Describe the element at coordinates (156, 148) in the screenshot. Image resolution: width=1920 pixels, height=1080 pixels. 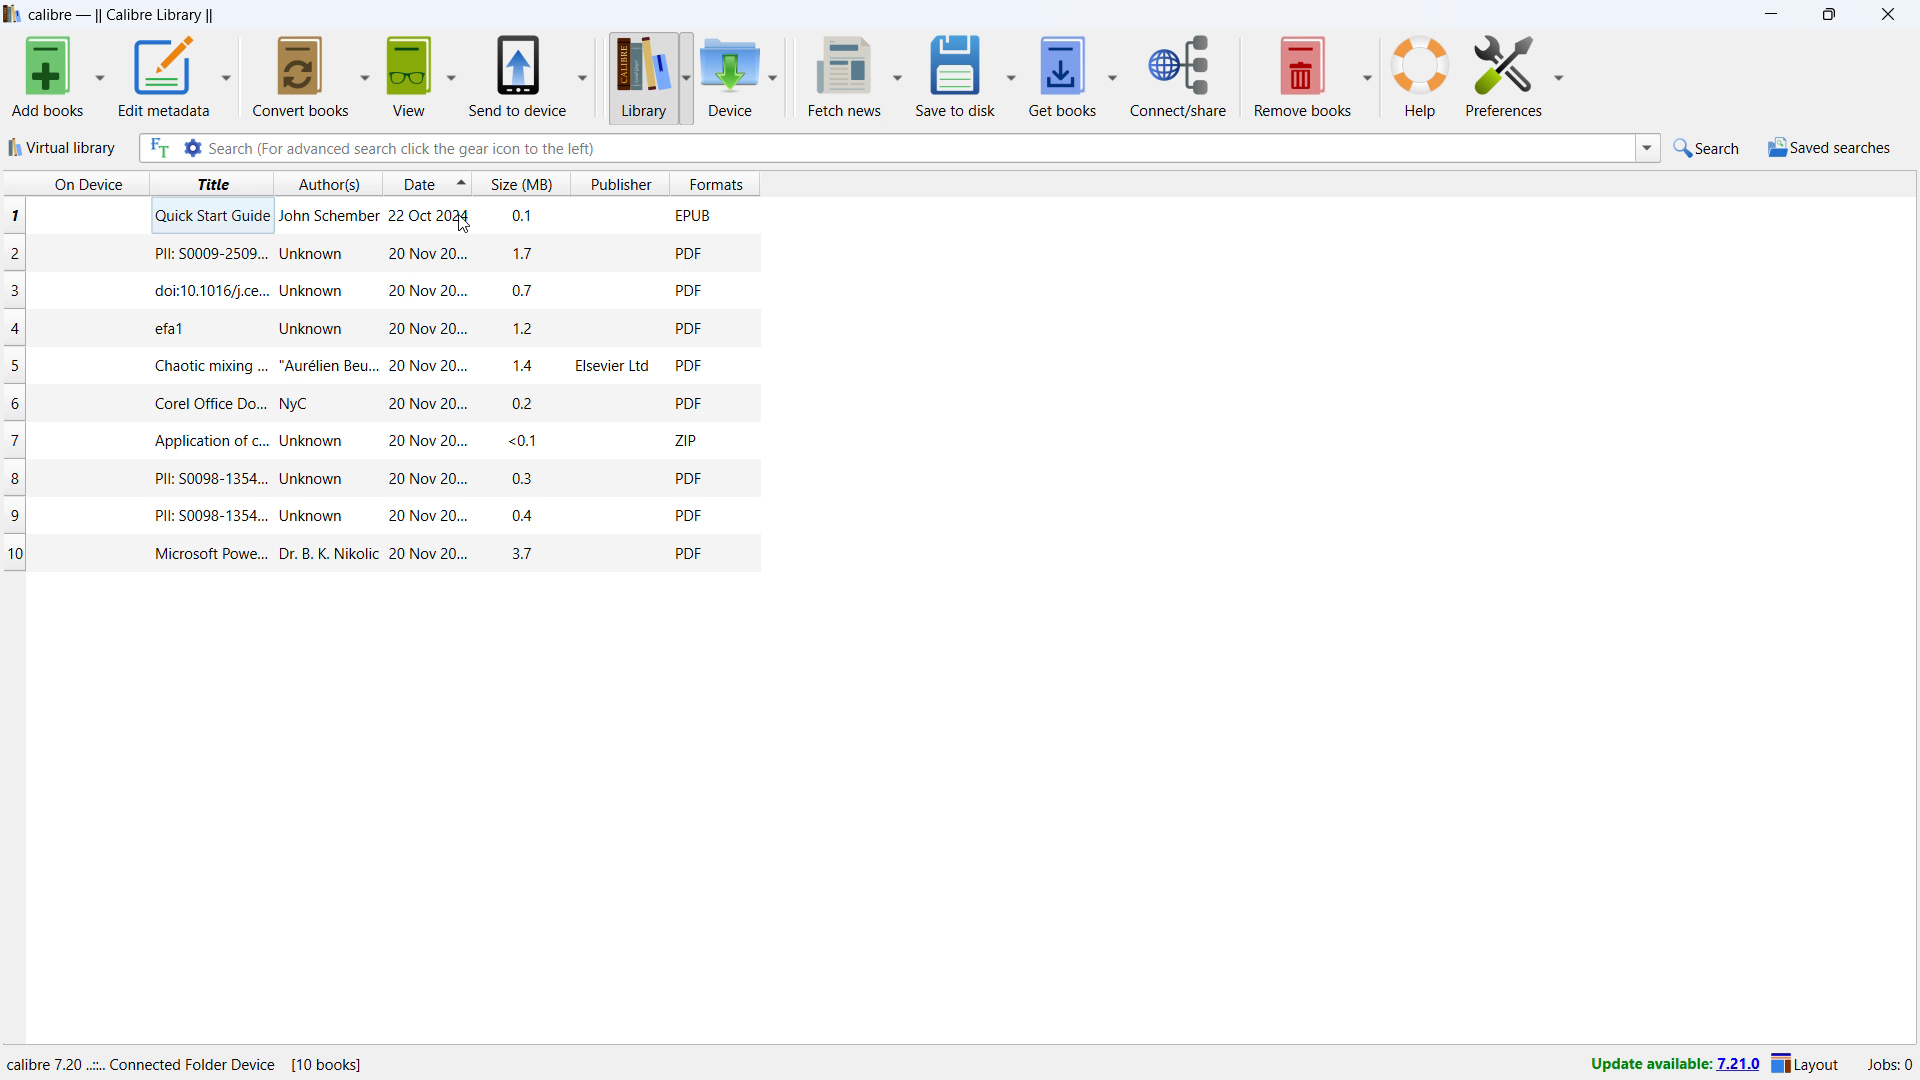
I see `full text search` at that location.